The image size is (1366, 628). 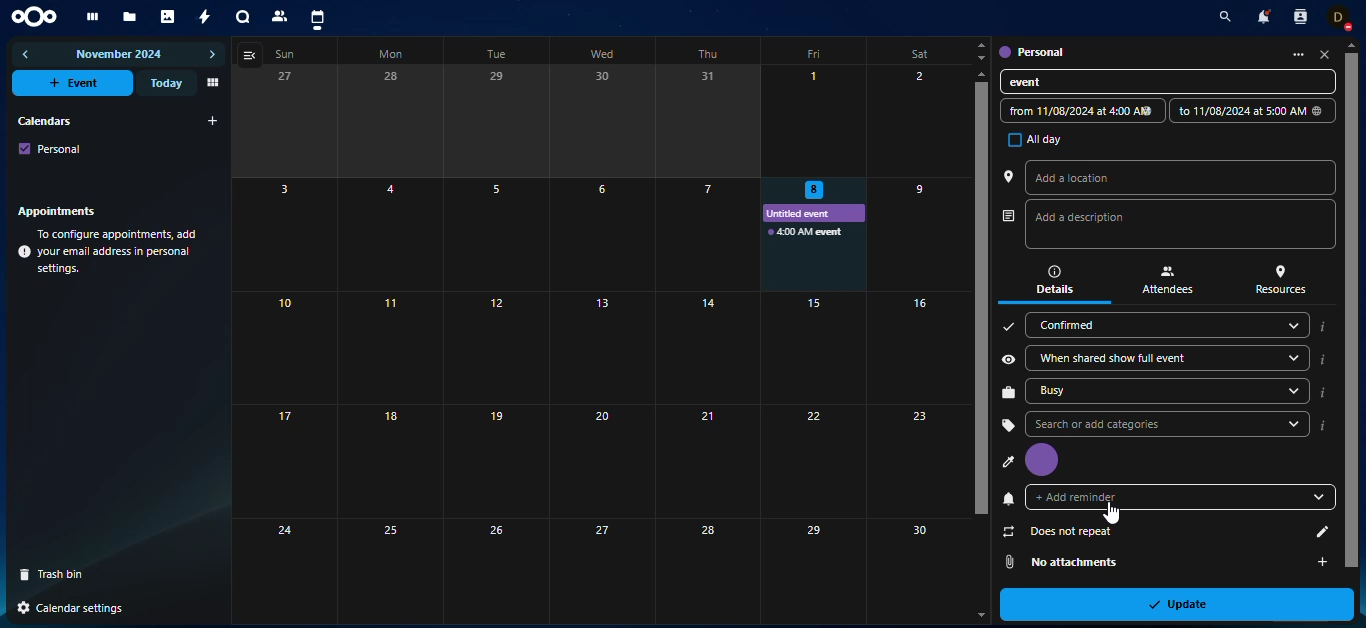 What do you see at coordinates (600, 461) in the screenshot?
I see `20` at bounding box center [600, 461].